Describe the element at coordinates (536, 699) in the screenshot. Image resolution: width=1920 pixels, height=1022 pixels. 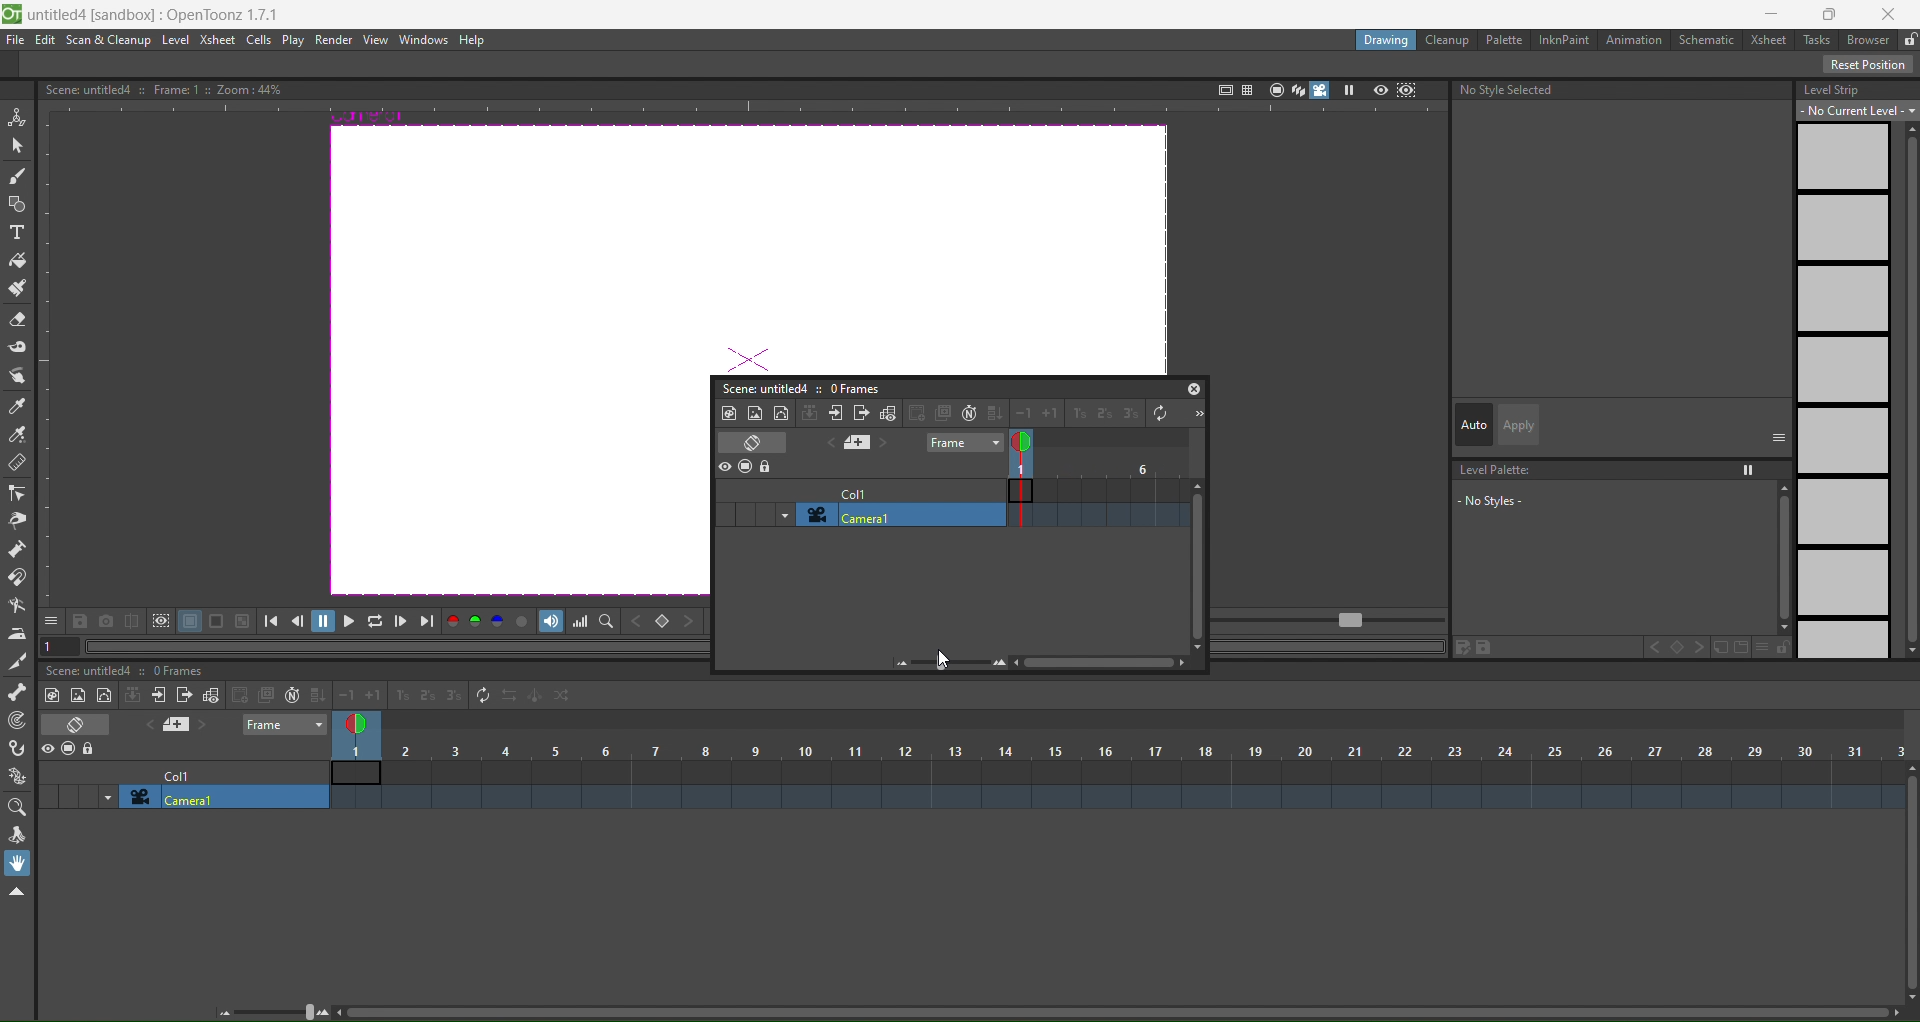
I see `swing` at that location.